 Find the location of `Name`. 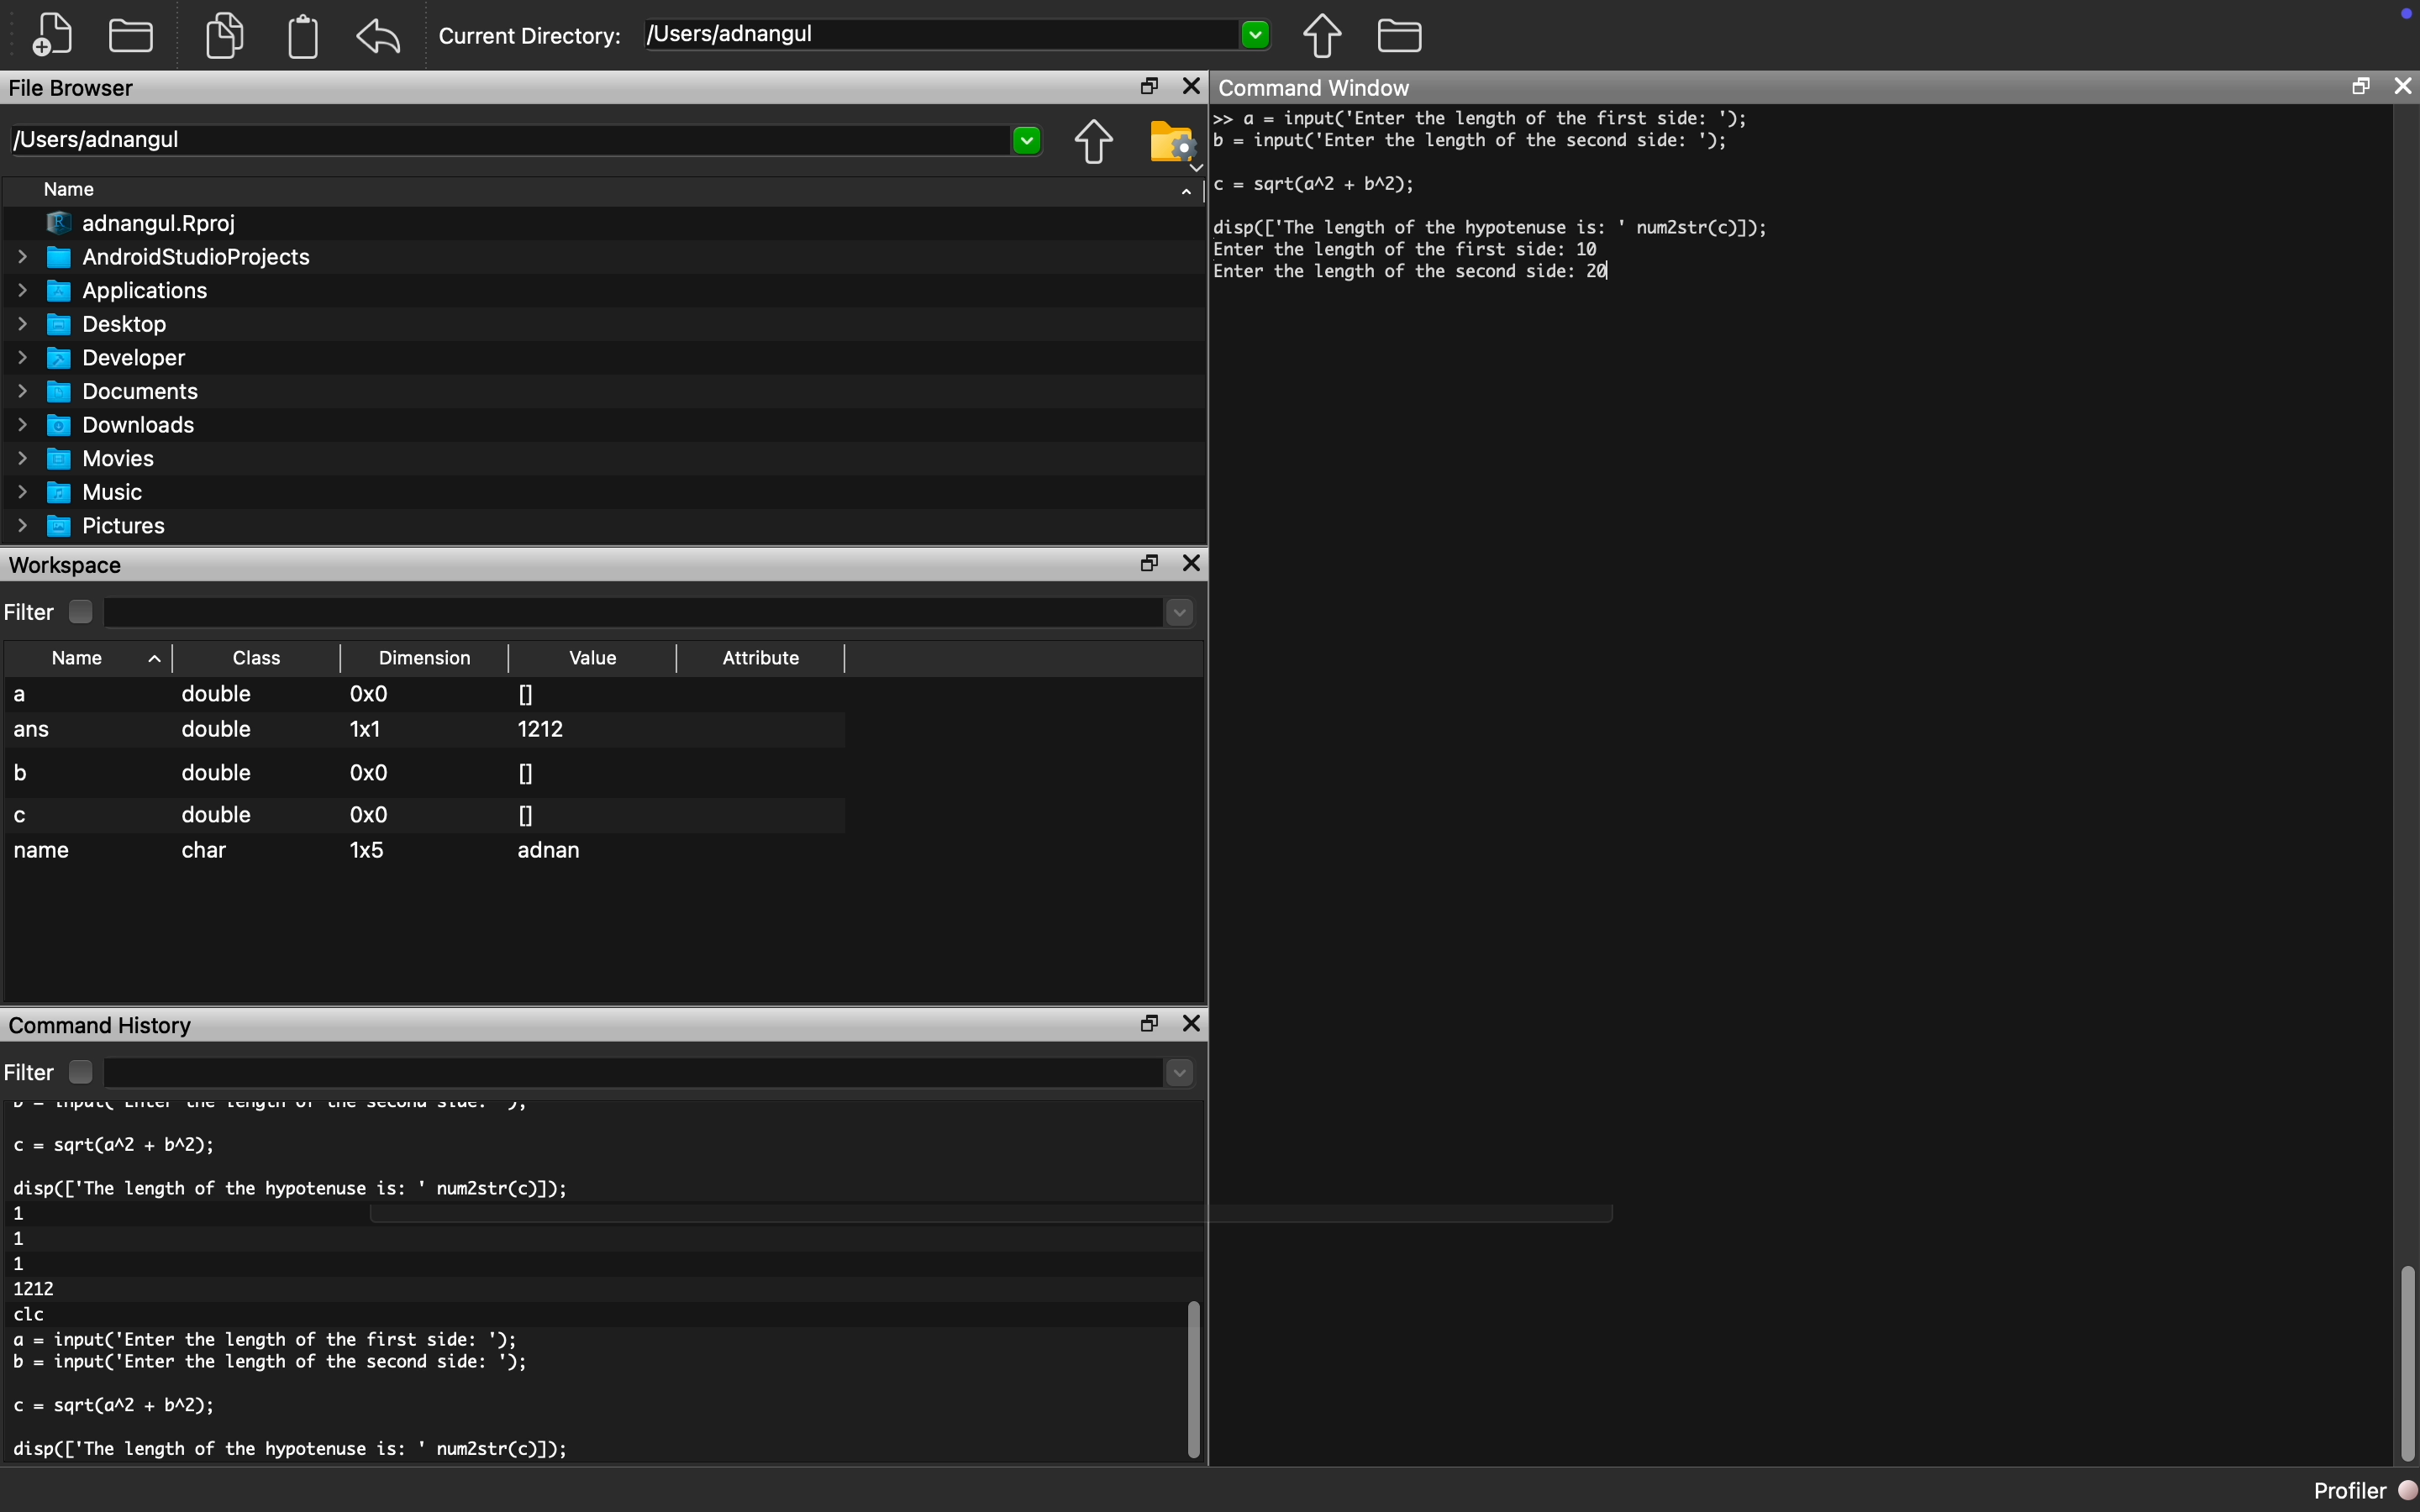

Name is located at coordinates (79, 192).